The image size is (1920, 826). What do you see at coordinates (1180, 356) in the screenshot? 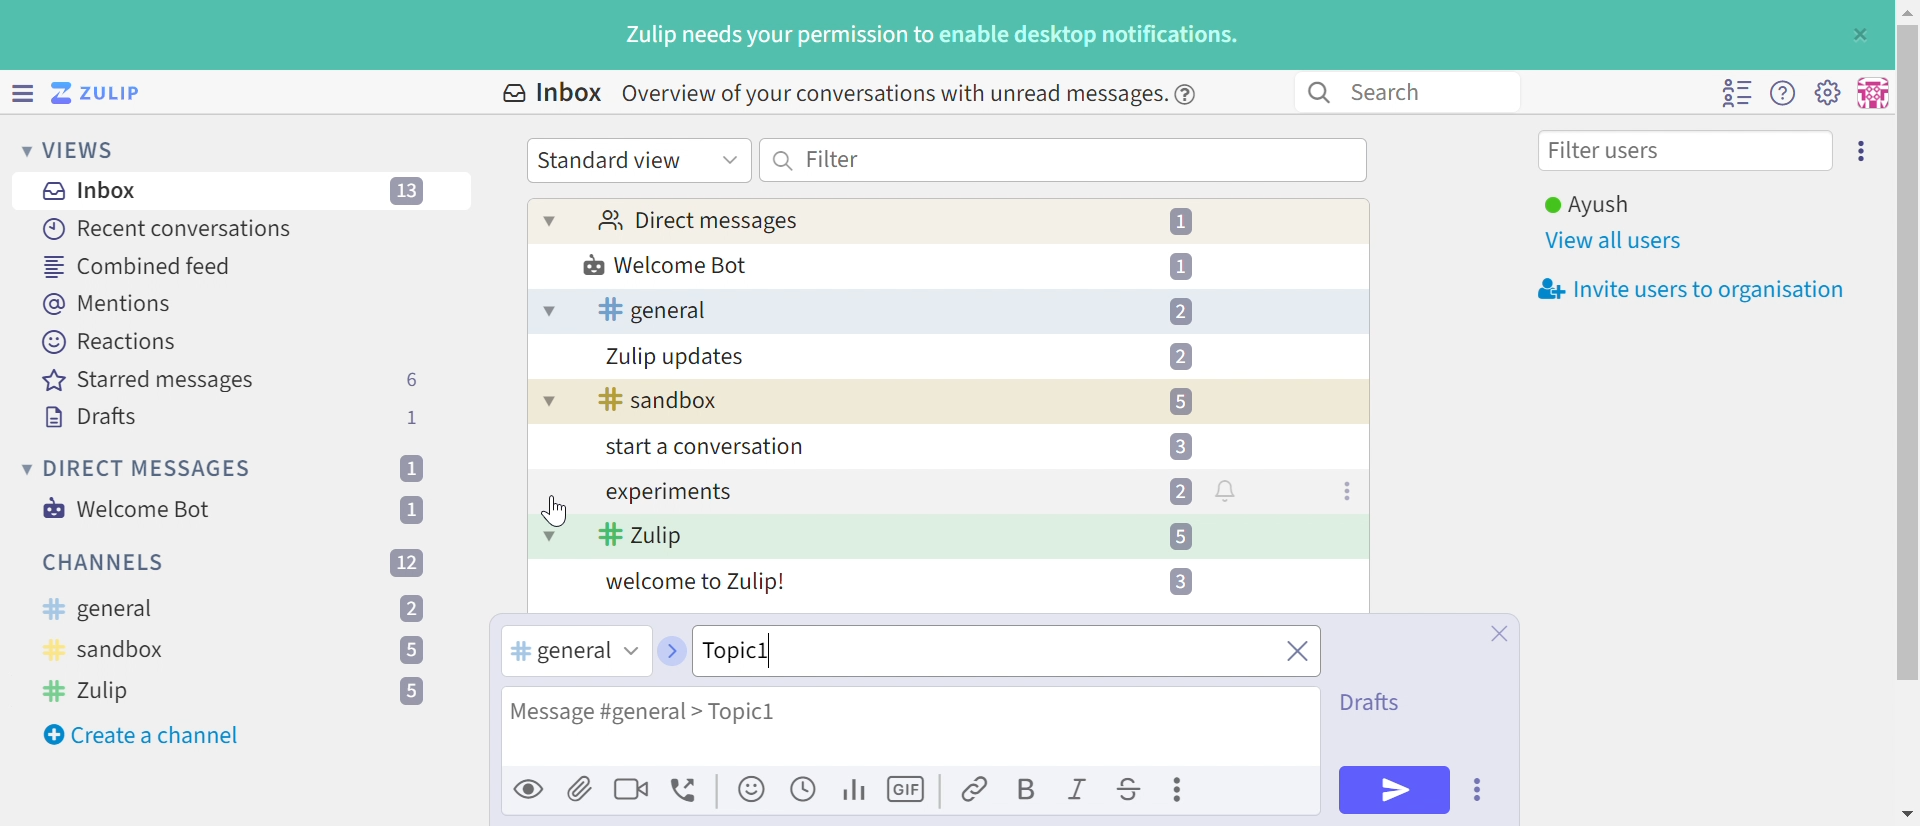
I see `2` at bounding box center [1180, 356].